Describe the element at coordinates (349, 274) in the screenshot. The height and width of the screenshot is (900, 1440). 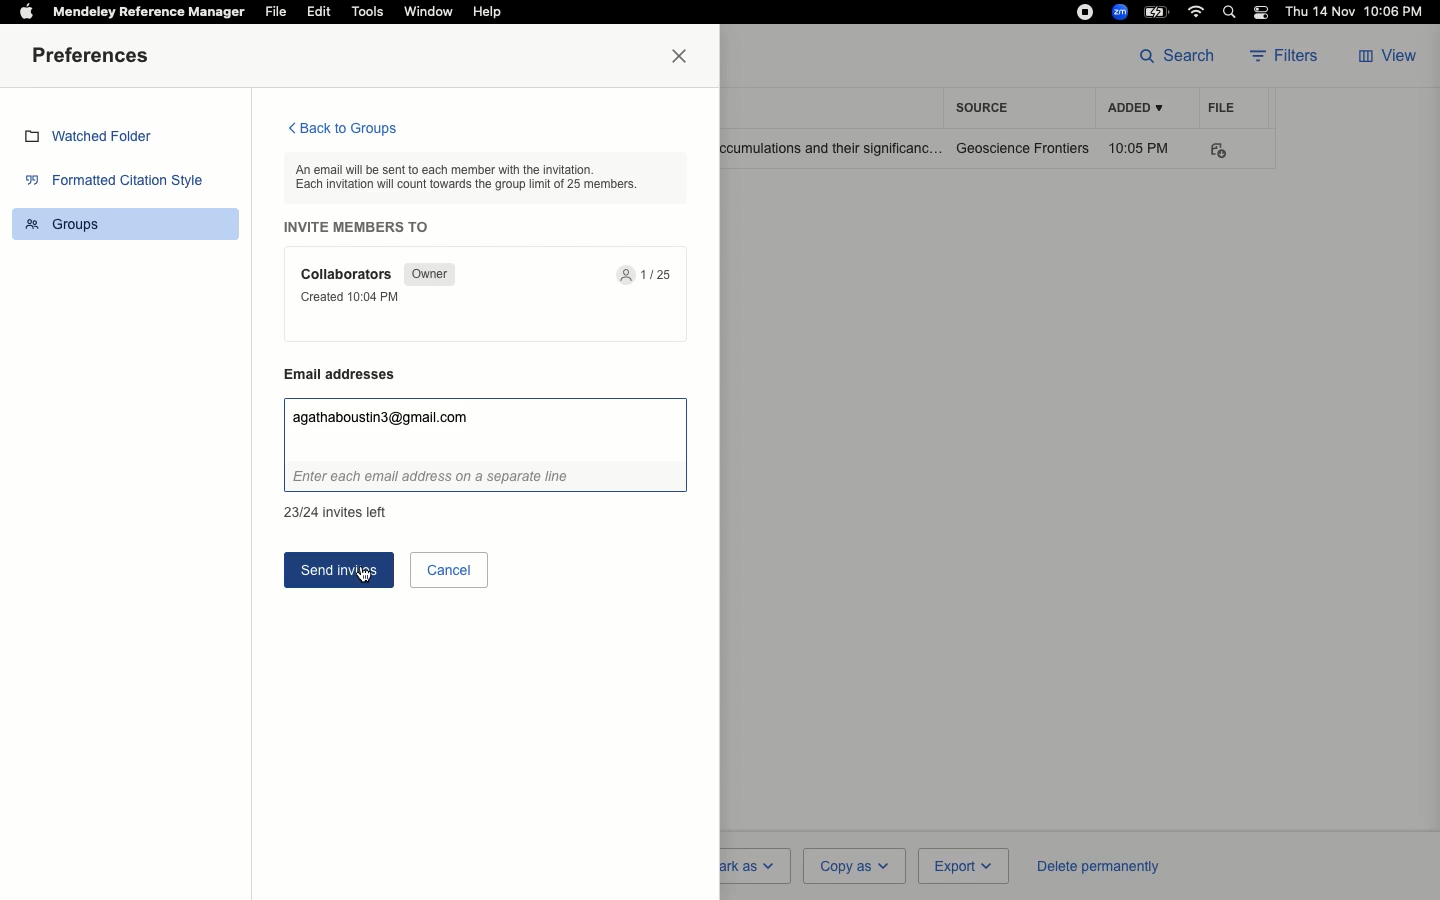
I see `Collaborators` at that location.